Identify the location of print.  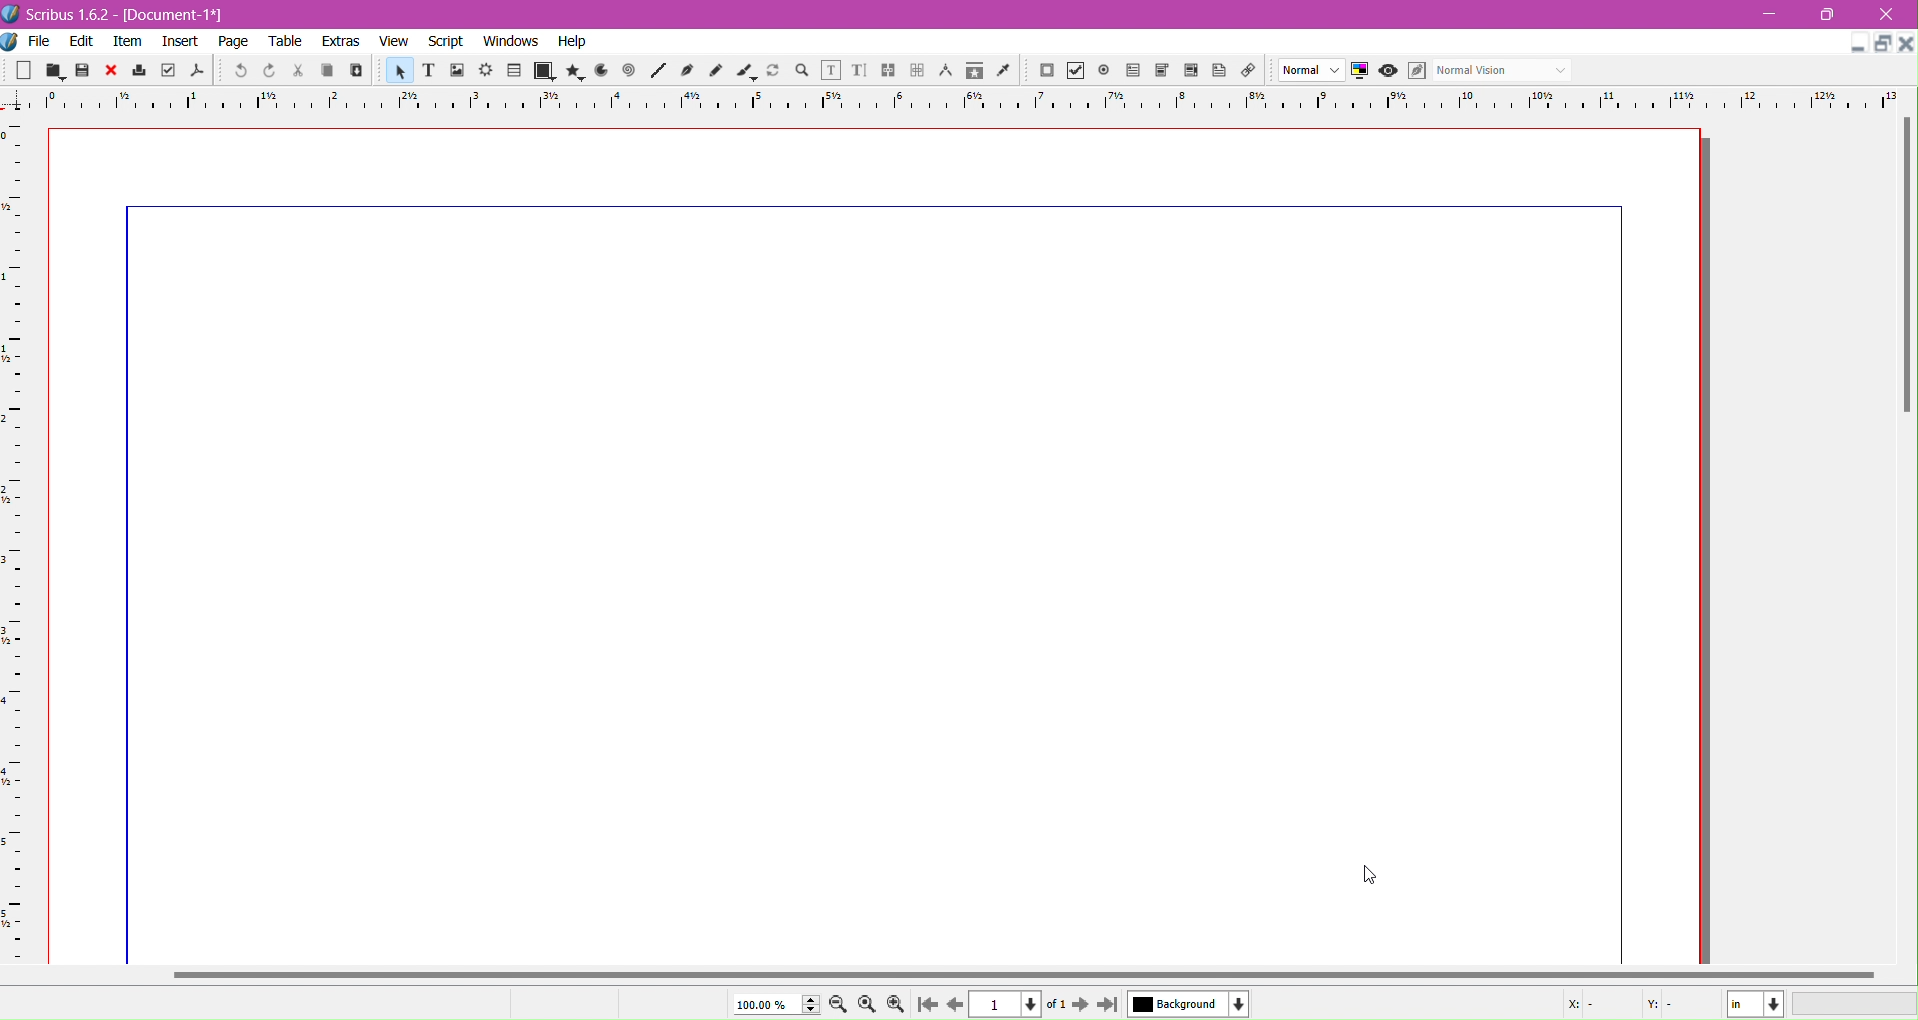
(140, 71).